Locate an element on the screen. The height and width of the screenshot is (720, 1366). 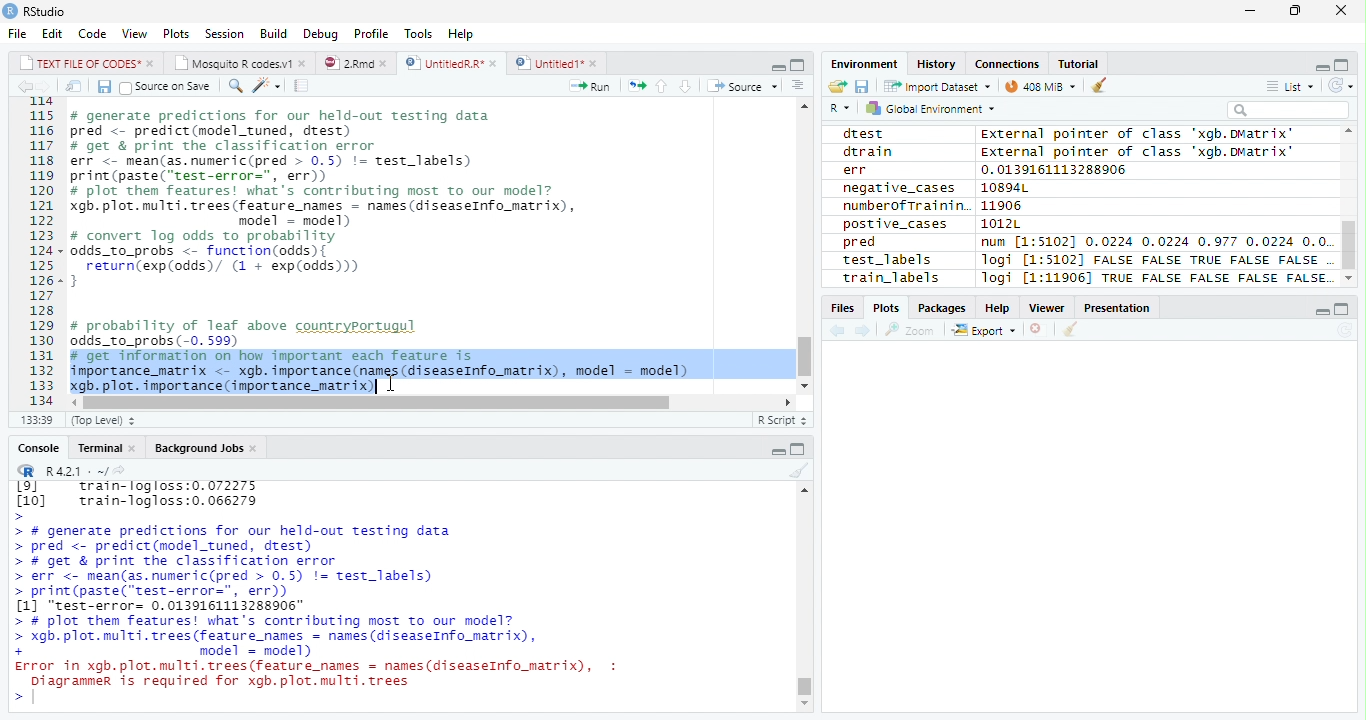
Global environment is located at coordinates (930, 109).